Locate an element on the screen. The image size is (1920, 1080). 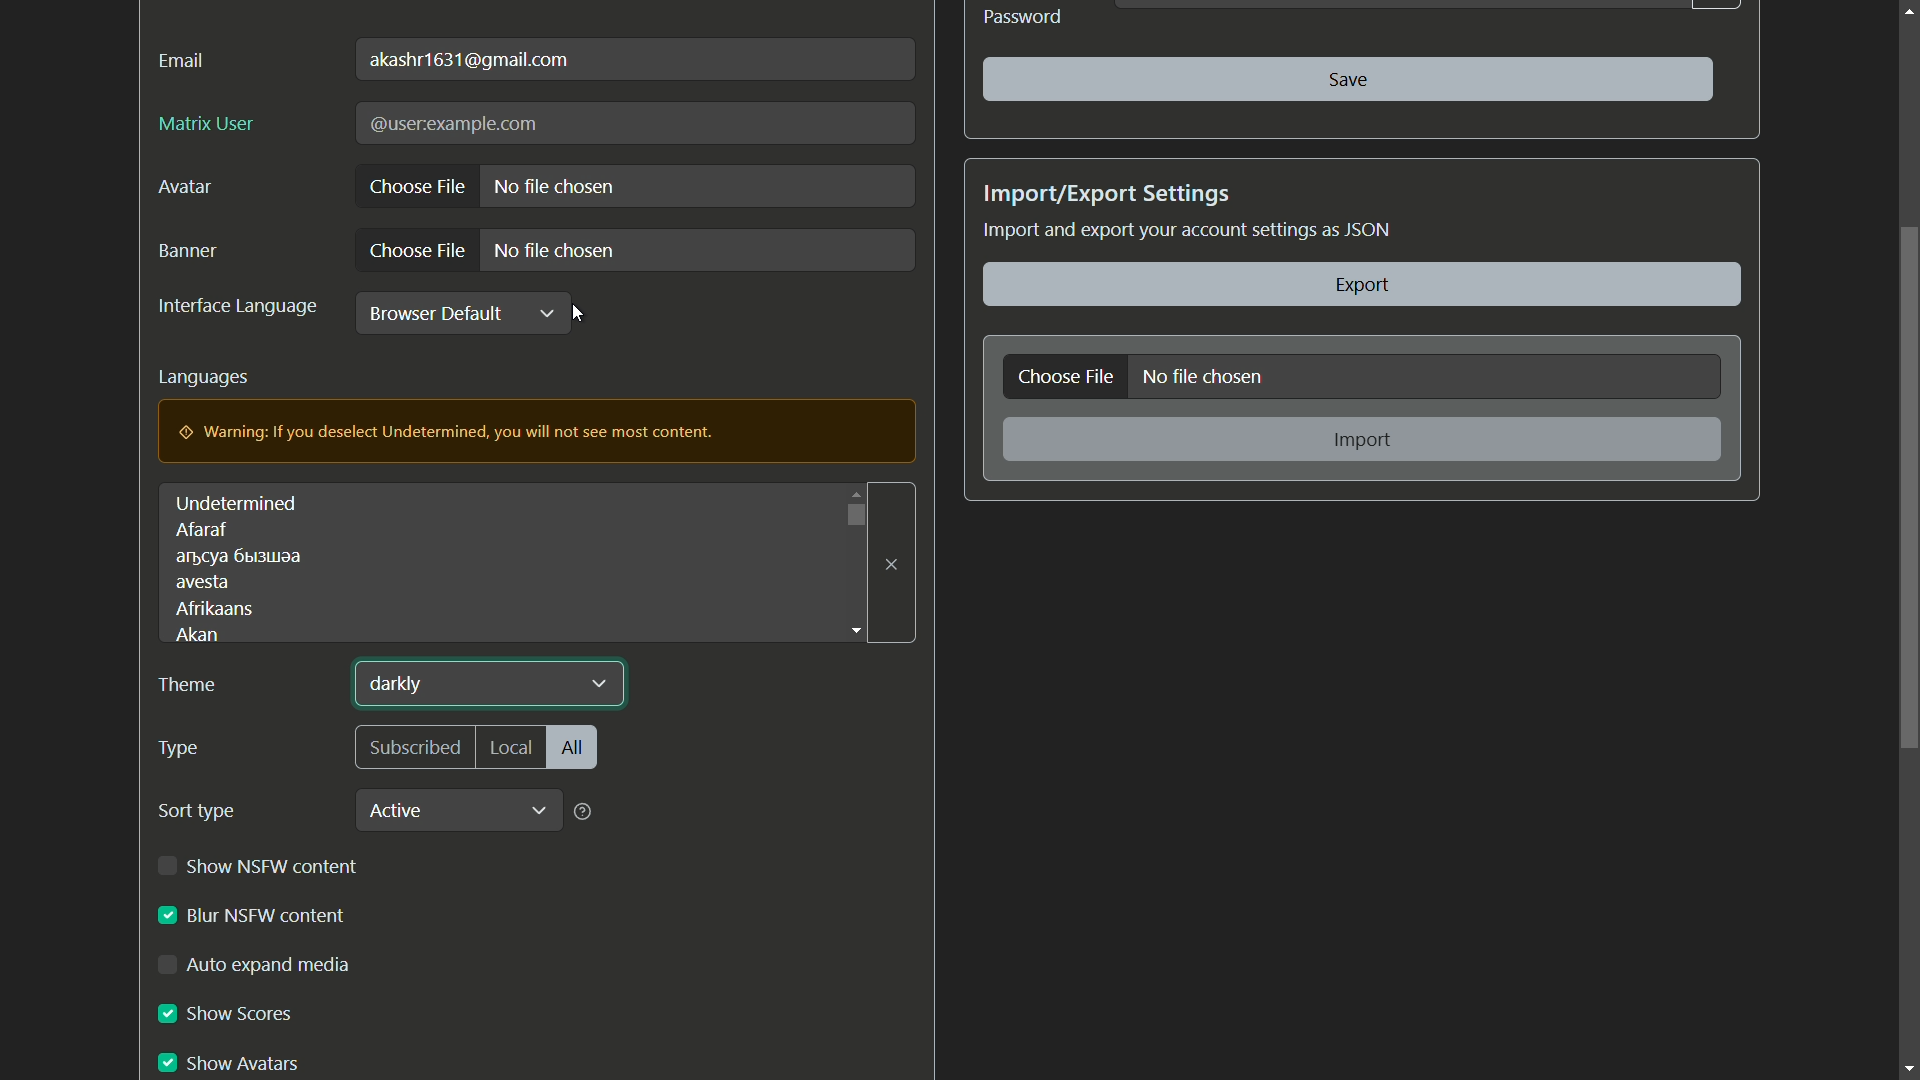
banner is located at coordinates (185, 251).